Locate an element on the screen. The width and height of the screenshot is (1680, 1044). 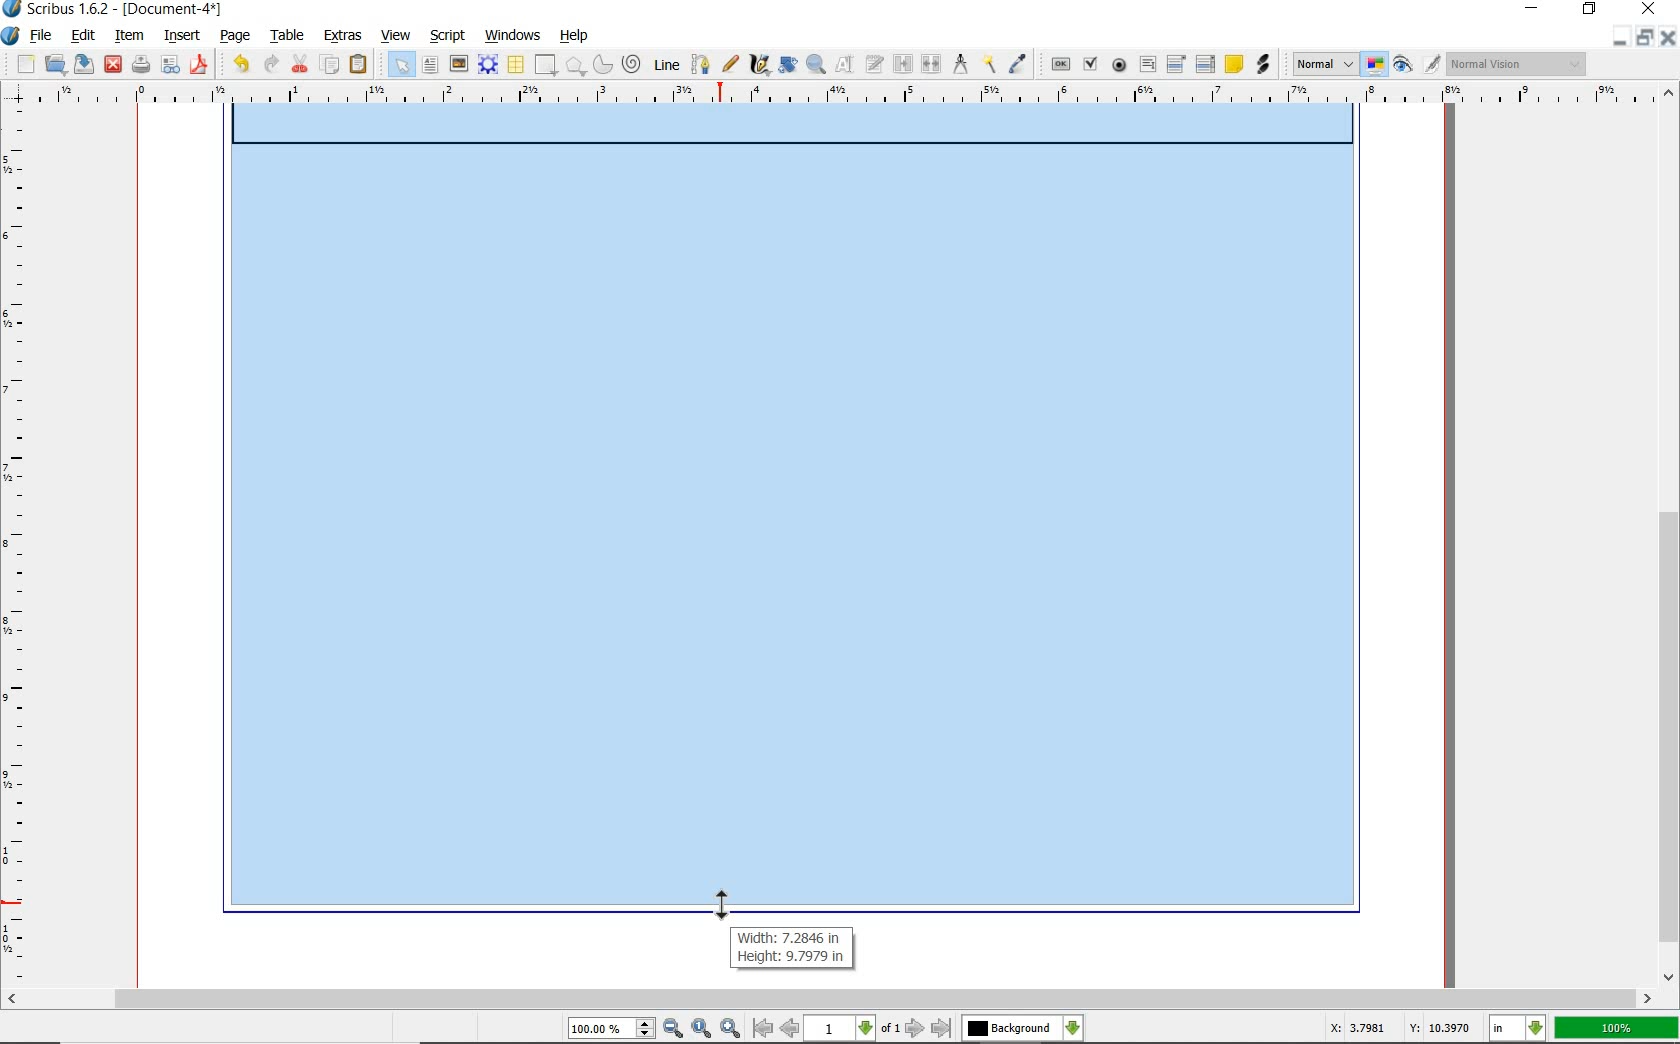
page is located at coordinates (237, 37).